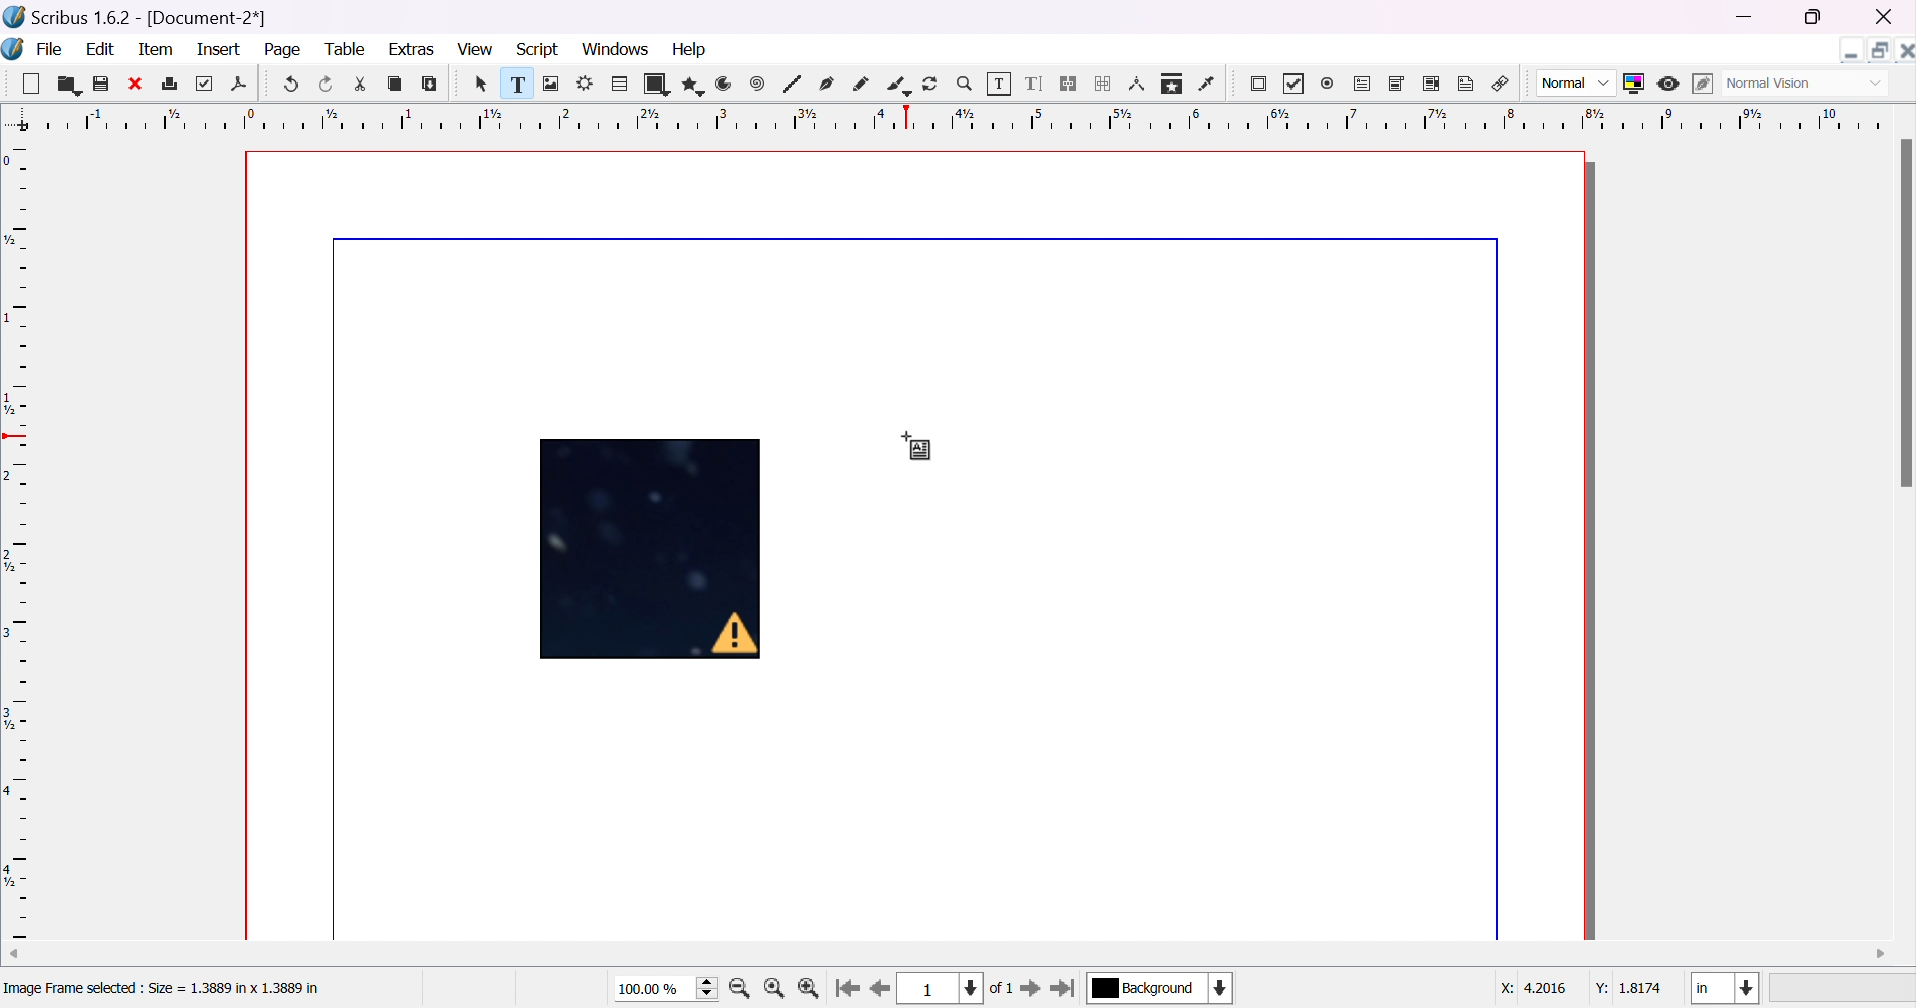 This screenshot has height=1008, width=1916. What do you see at coordinates (1299, 84) in the screenshot?
I see `PDF checkbox` at bounding box center [1299, 84].